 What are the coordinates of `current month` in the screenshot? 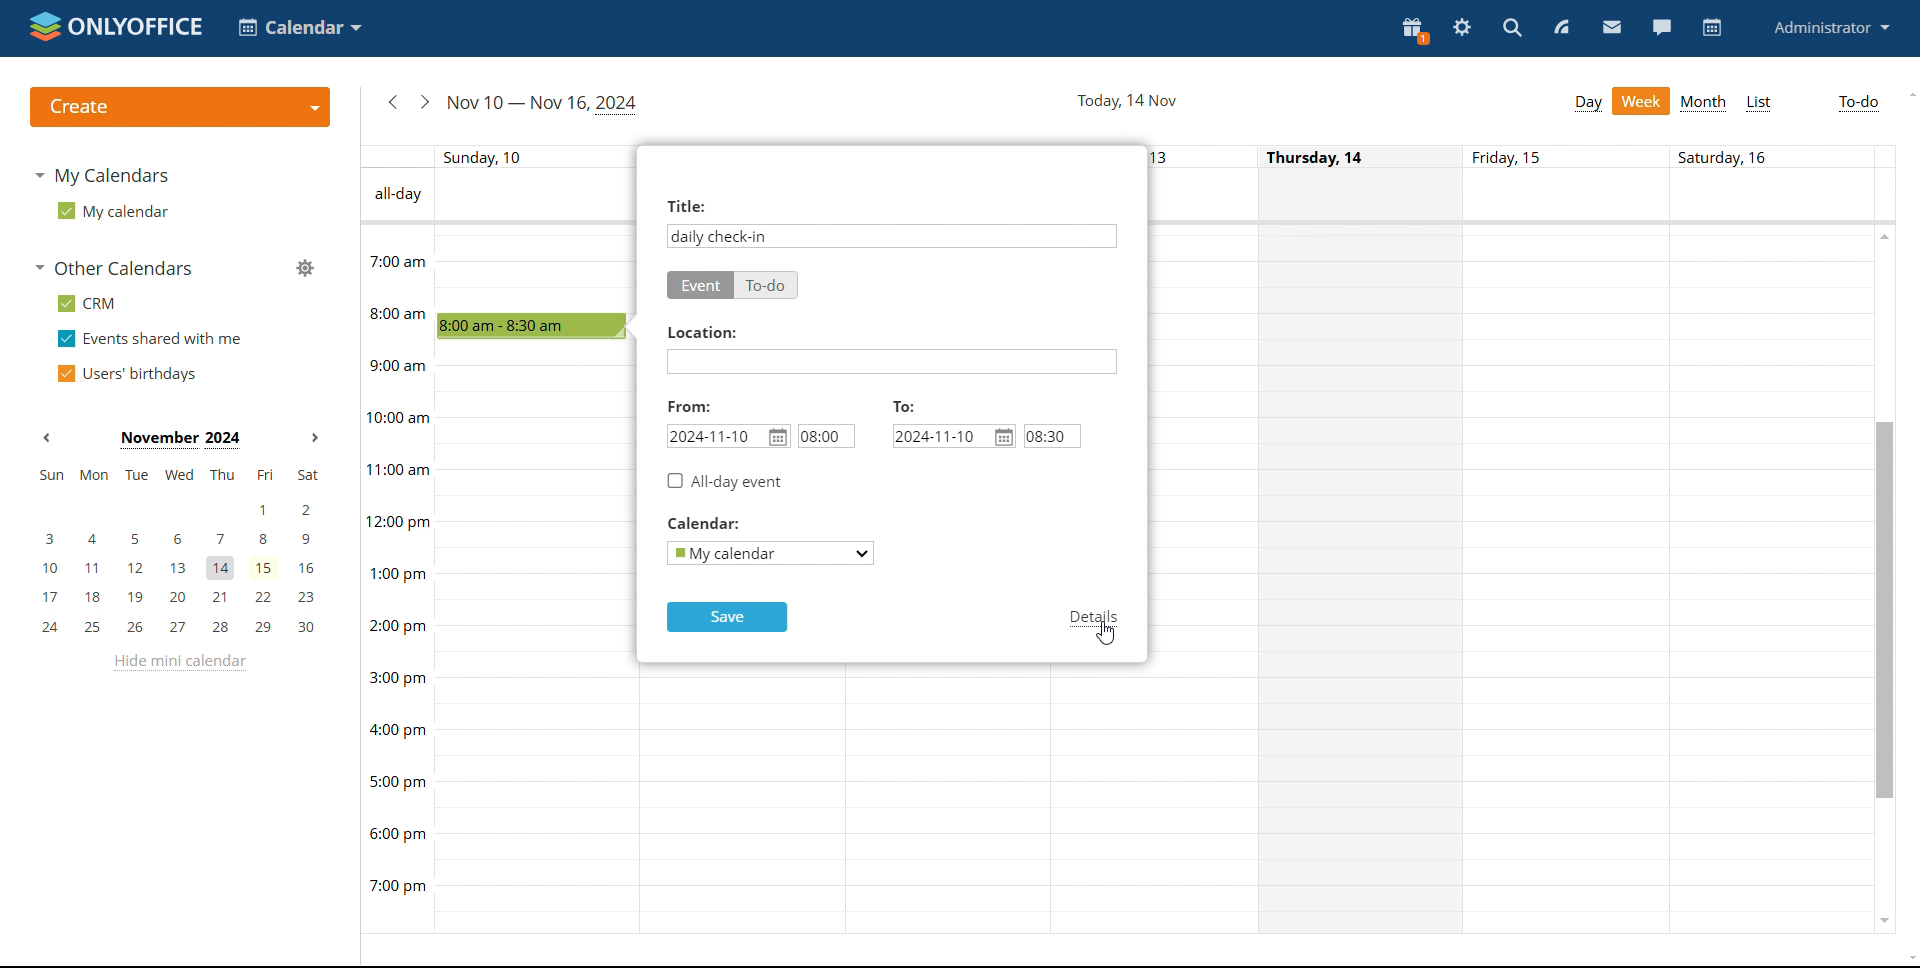 It's located at (178, 438).